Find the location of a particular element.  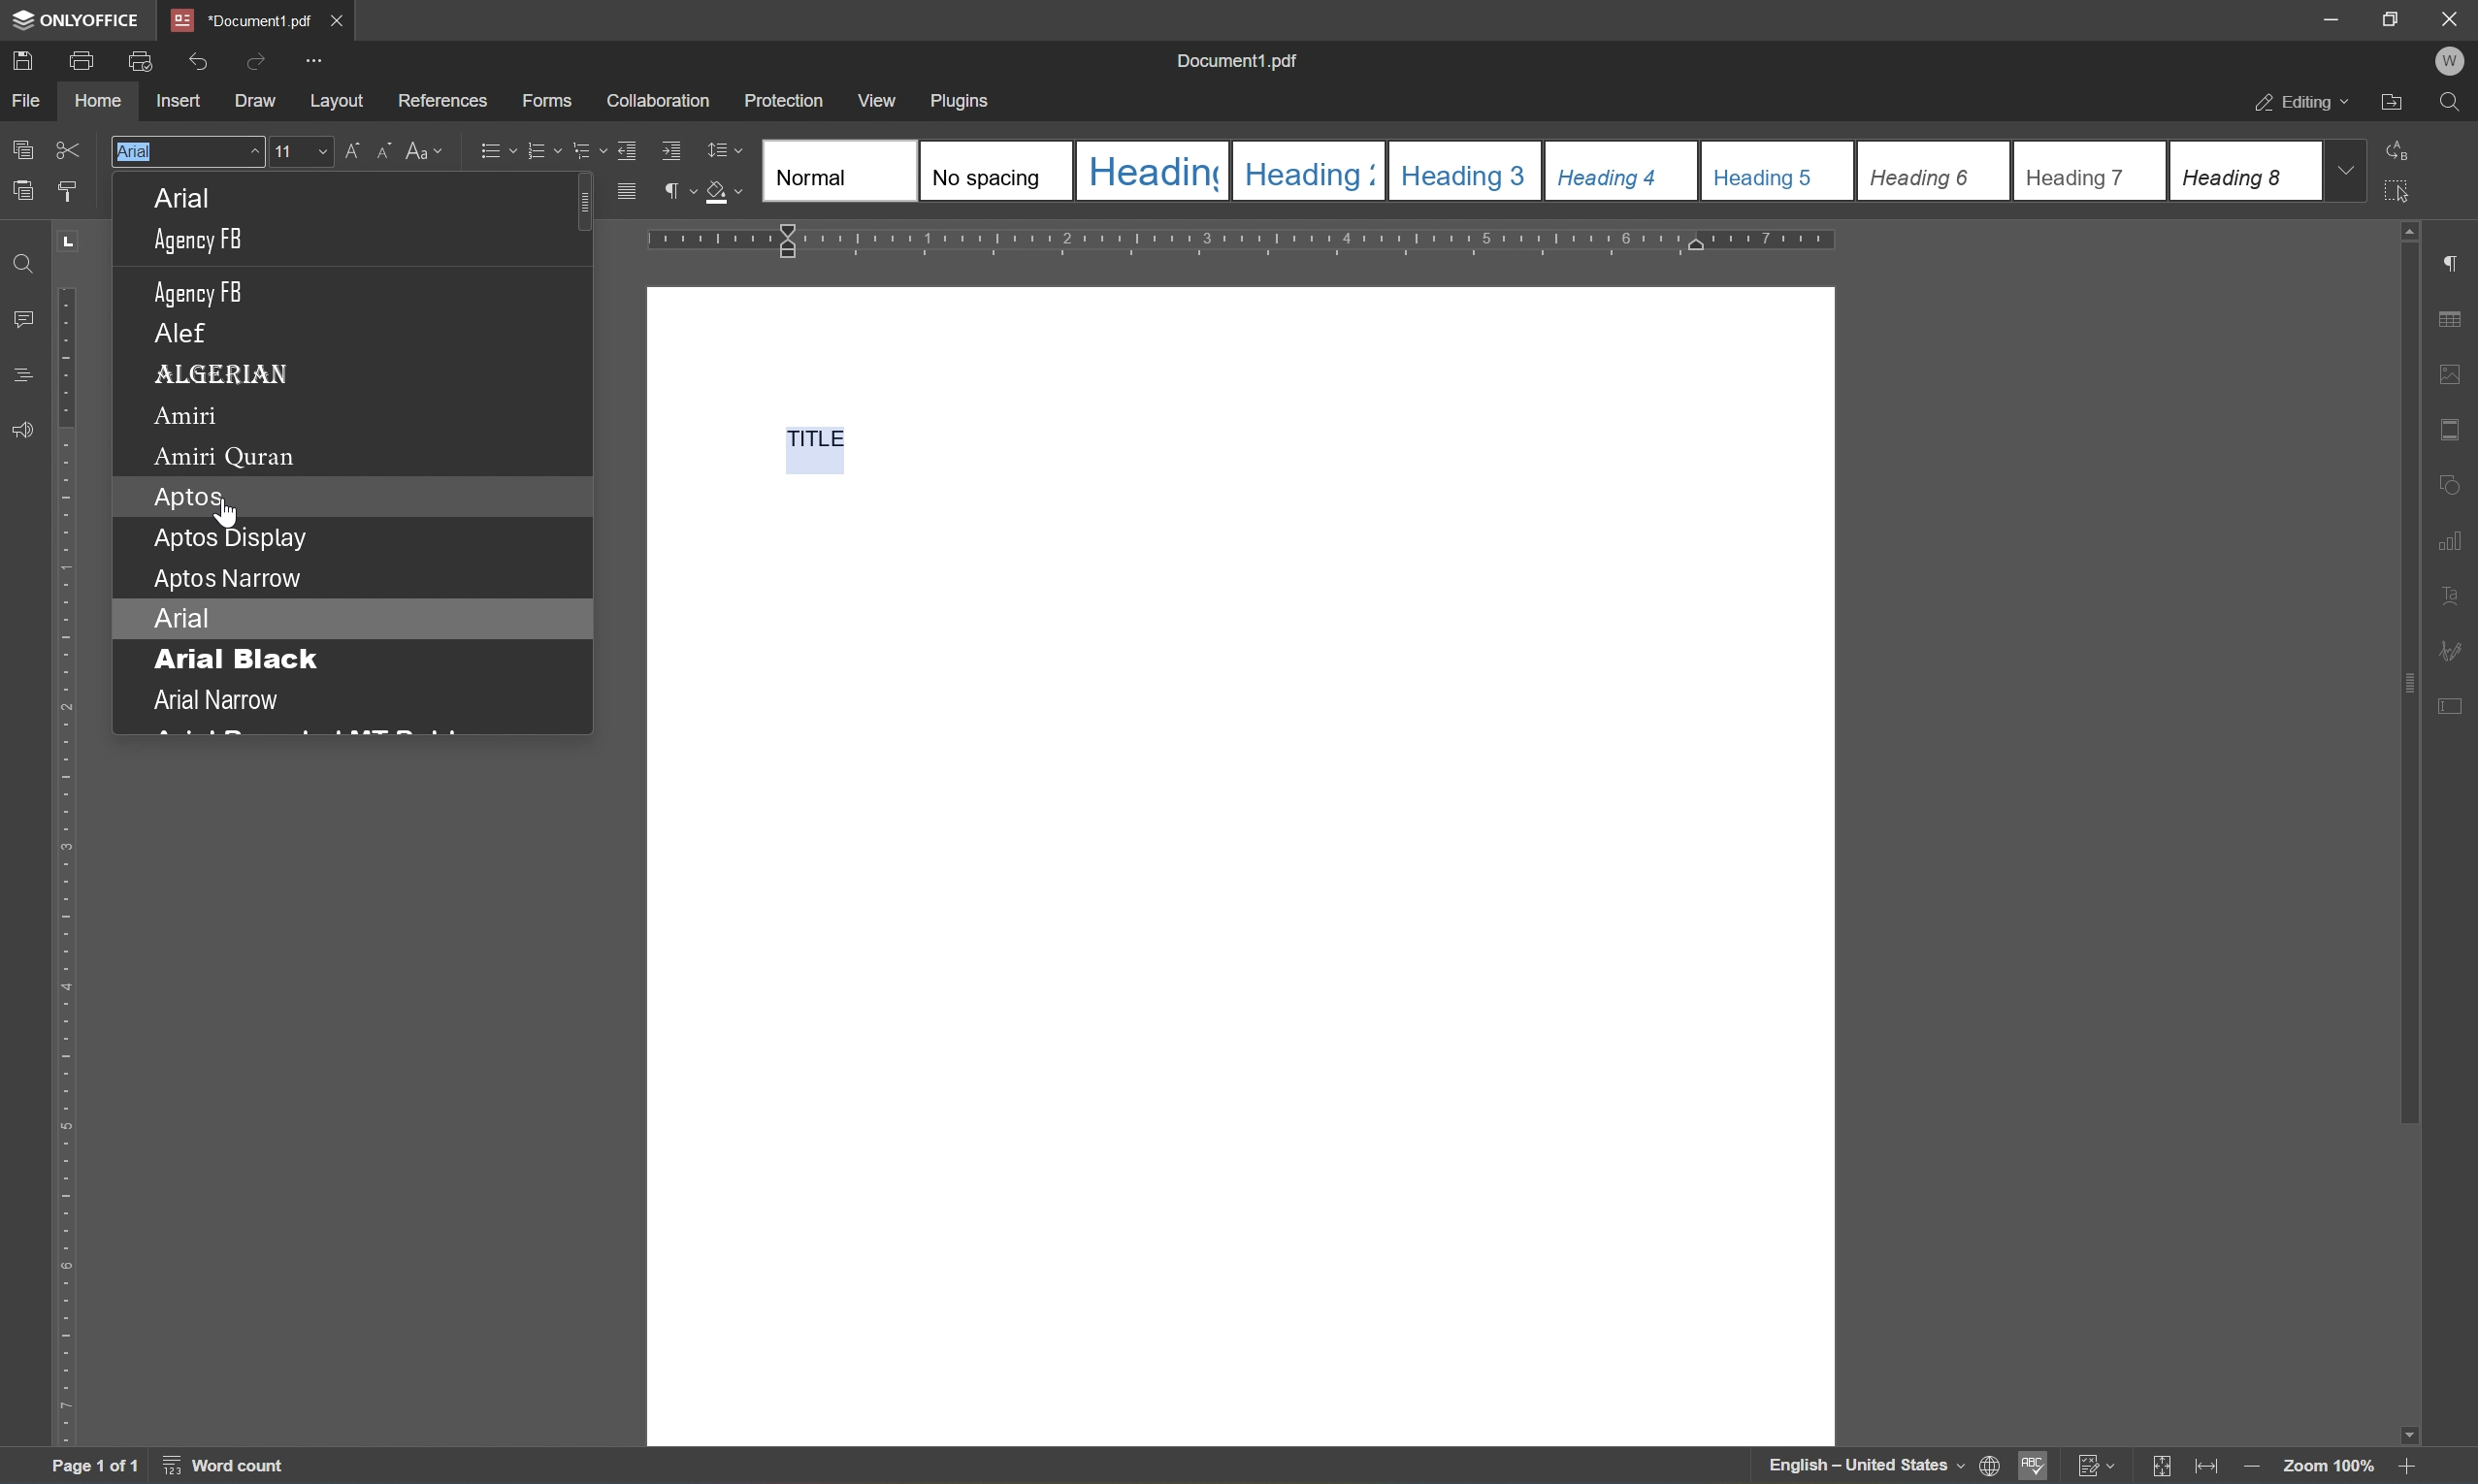

Increment font size is located at coordinates (350, 149).